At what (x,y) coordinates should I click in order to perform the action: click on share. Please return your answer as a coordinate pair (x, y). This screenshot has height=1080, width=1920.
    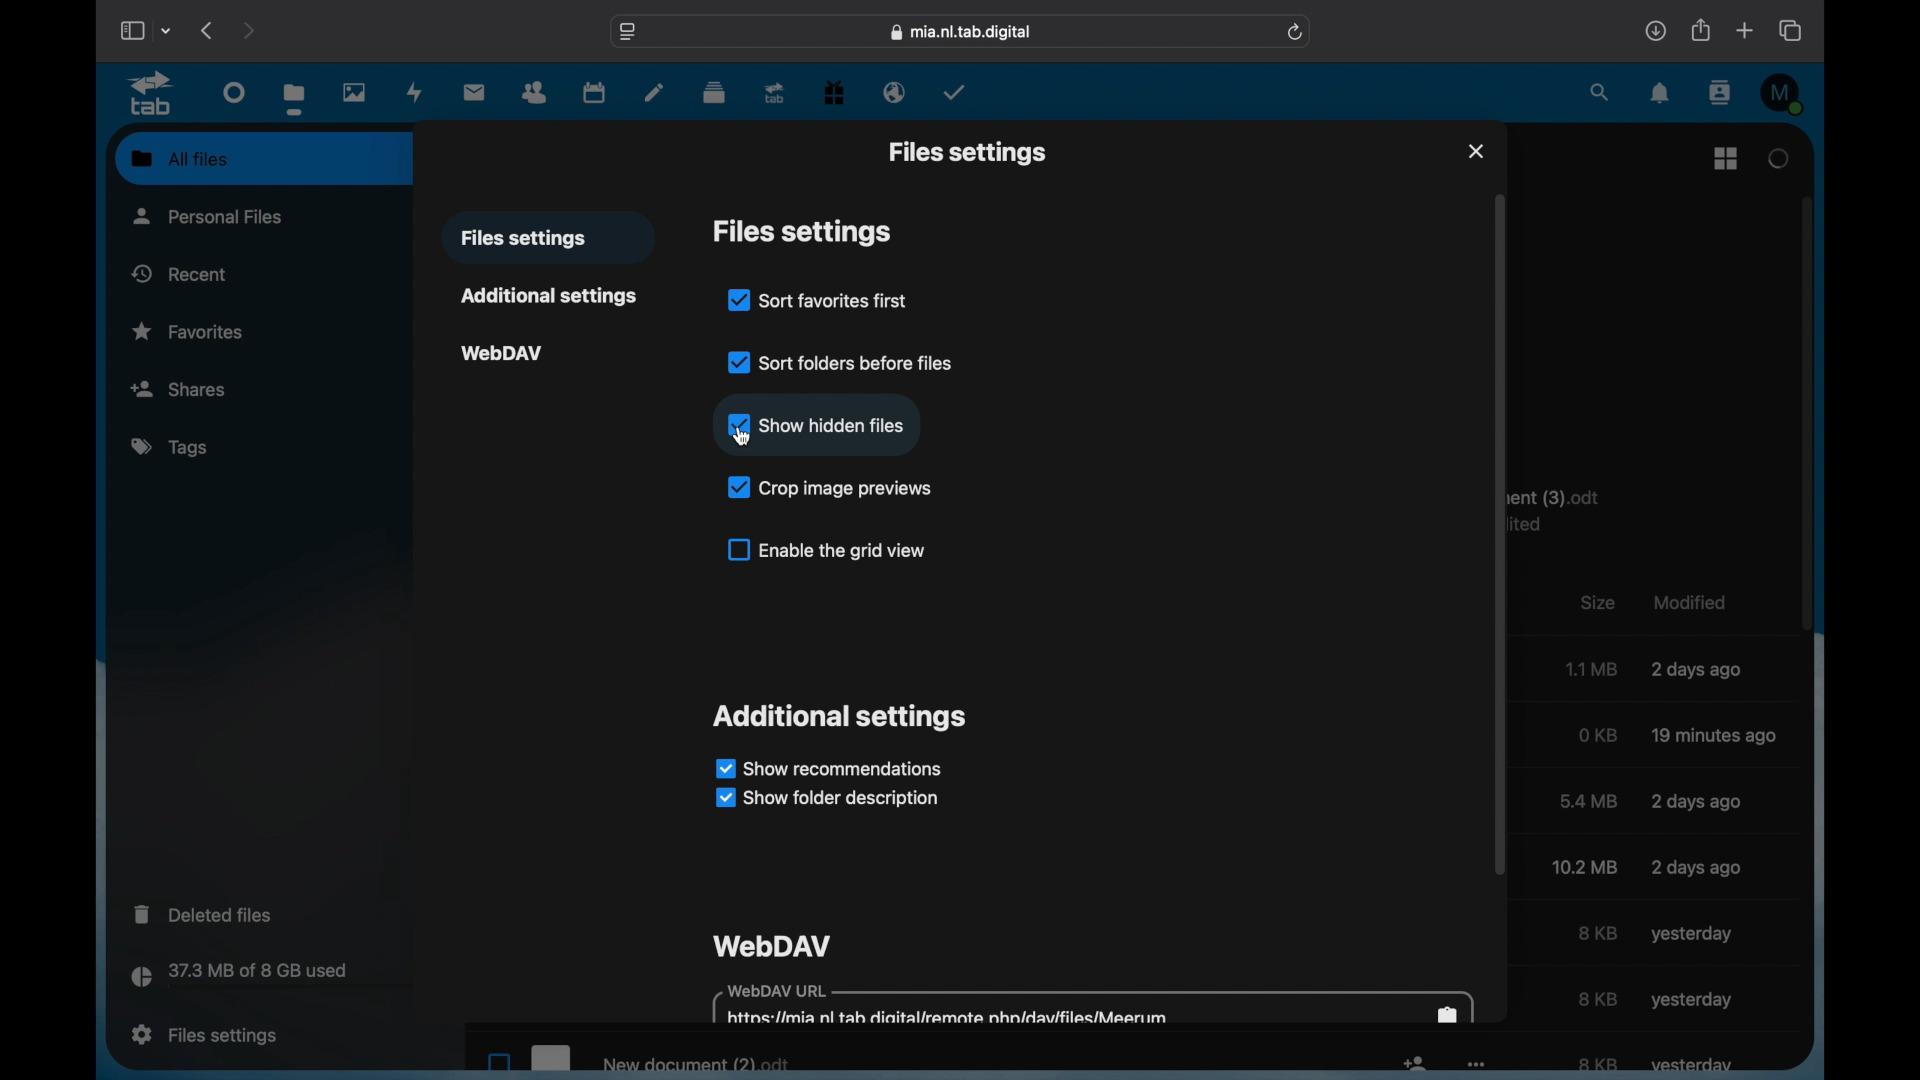
    Looking at the image, I should click on (1699, 30).